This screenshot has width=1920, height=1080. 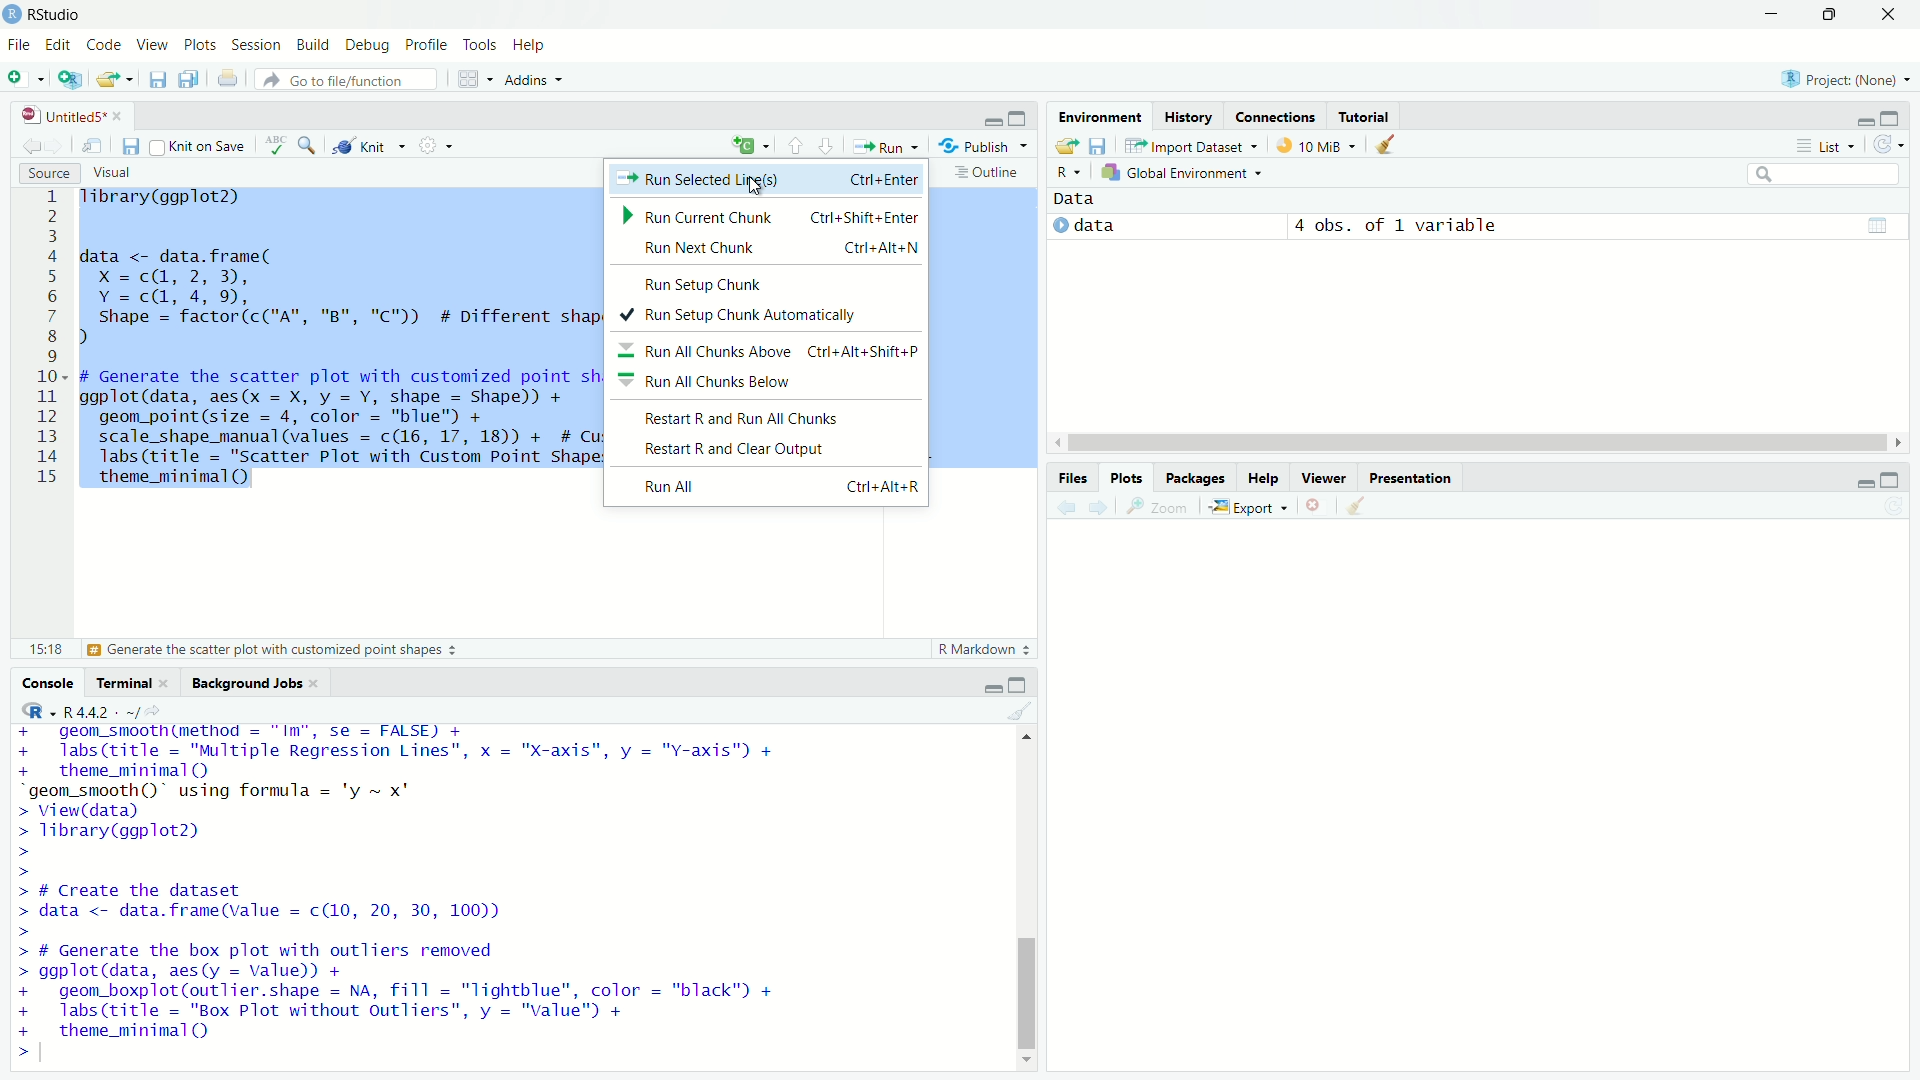 What do you see at coordinates (1395, 226) in the screenshot?
I see `4 obs. of 1 variable` at bounding box center [1395, 226].